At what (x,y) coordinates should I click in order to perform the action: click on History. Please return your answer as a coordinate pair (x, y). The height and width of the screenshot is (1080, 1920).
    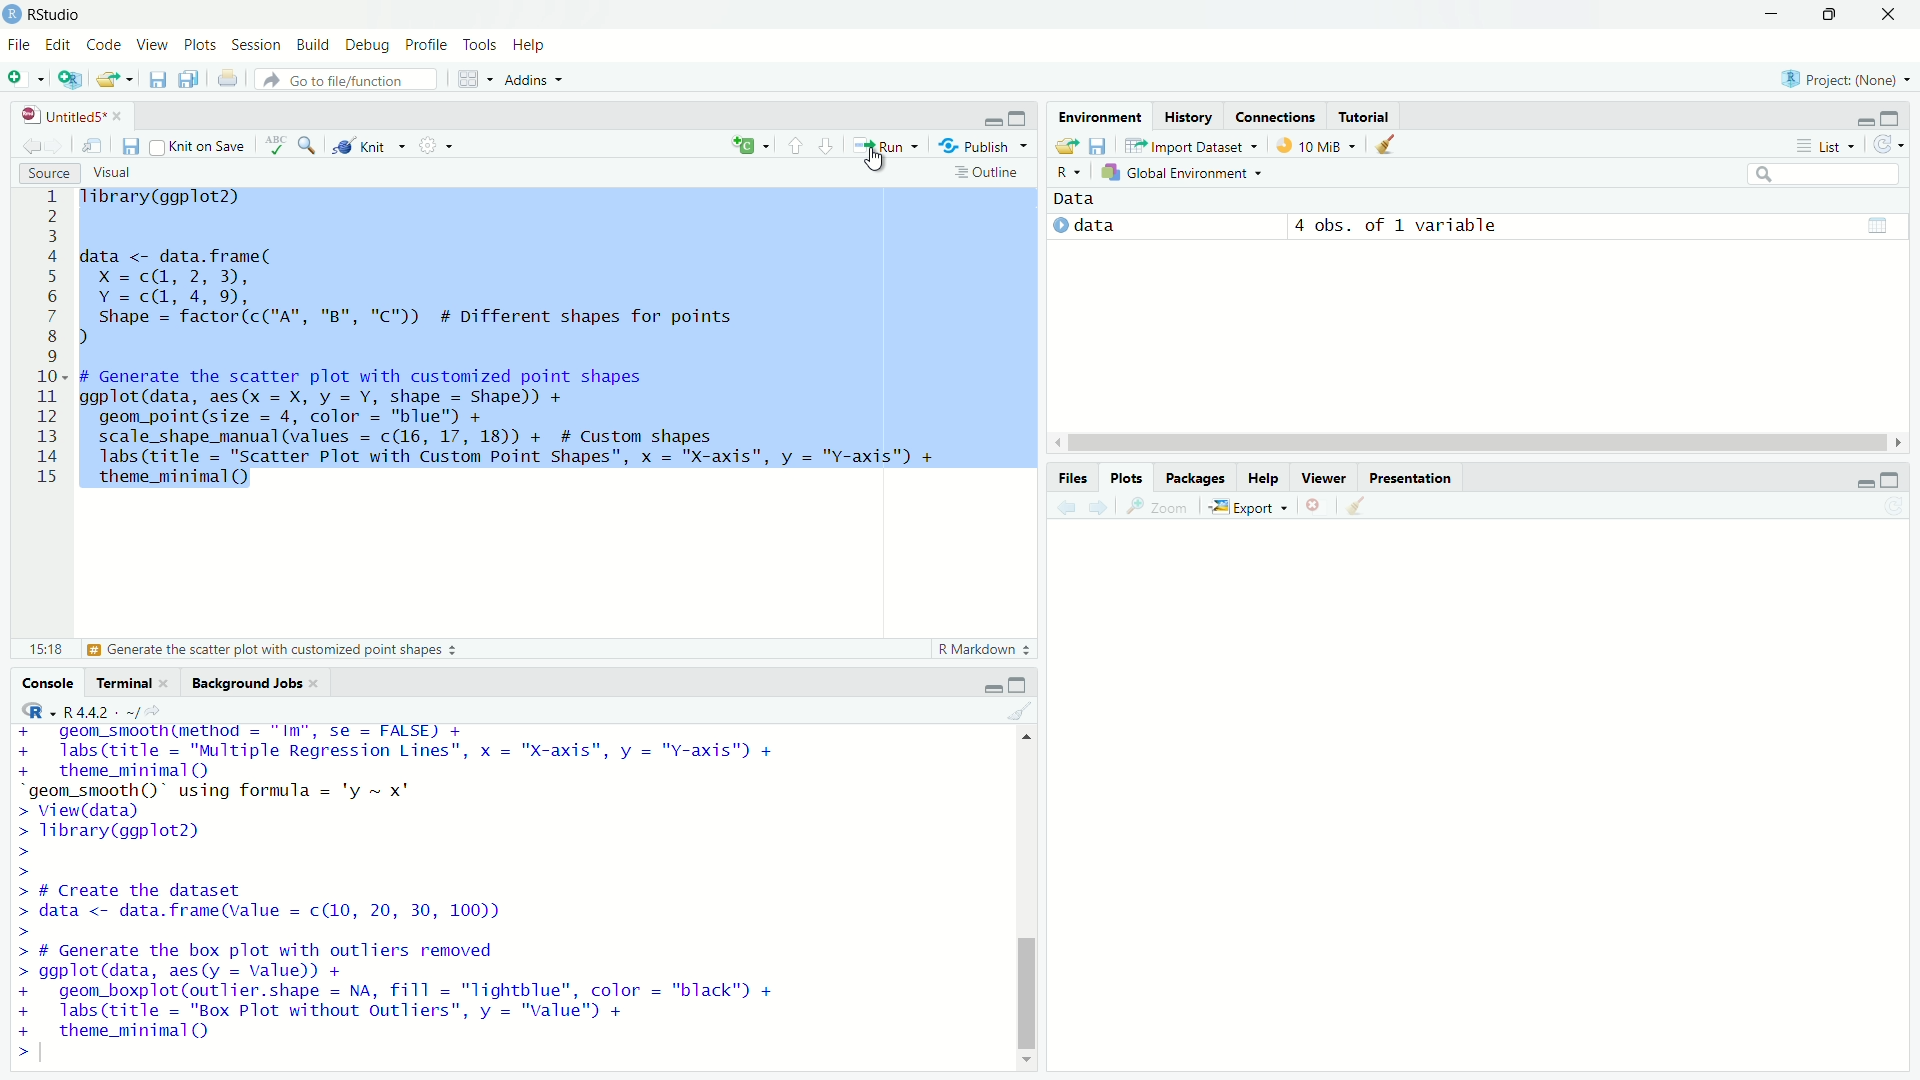
    Looking at the image, I should click on (1187, 116).